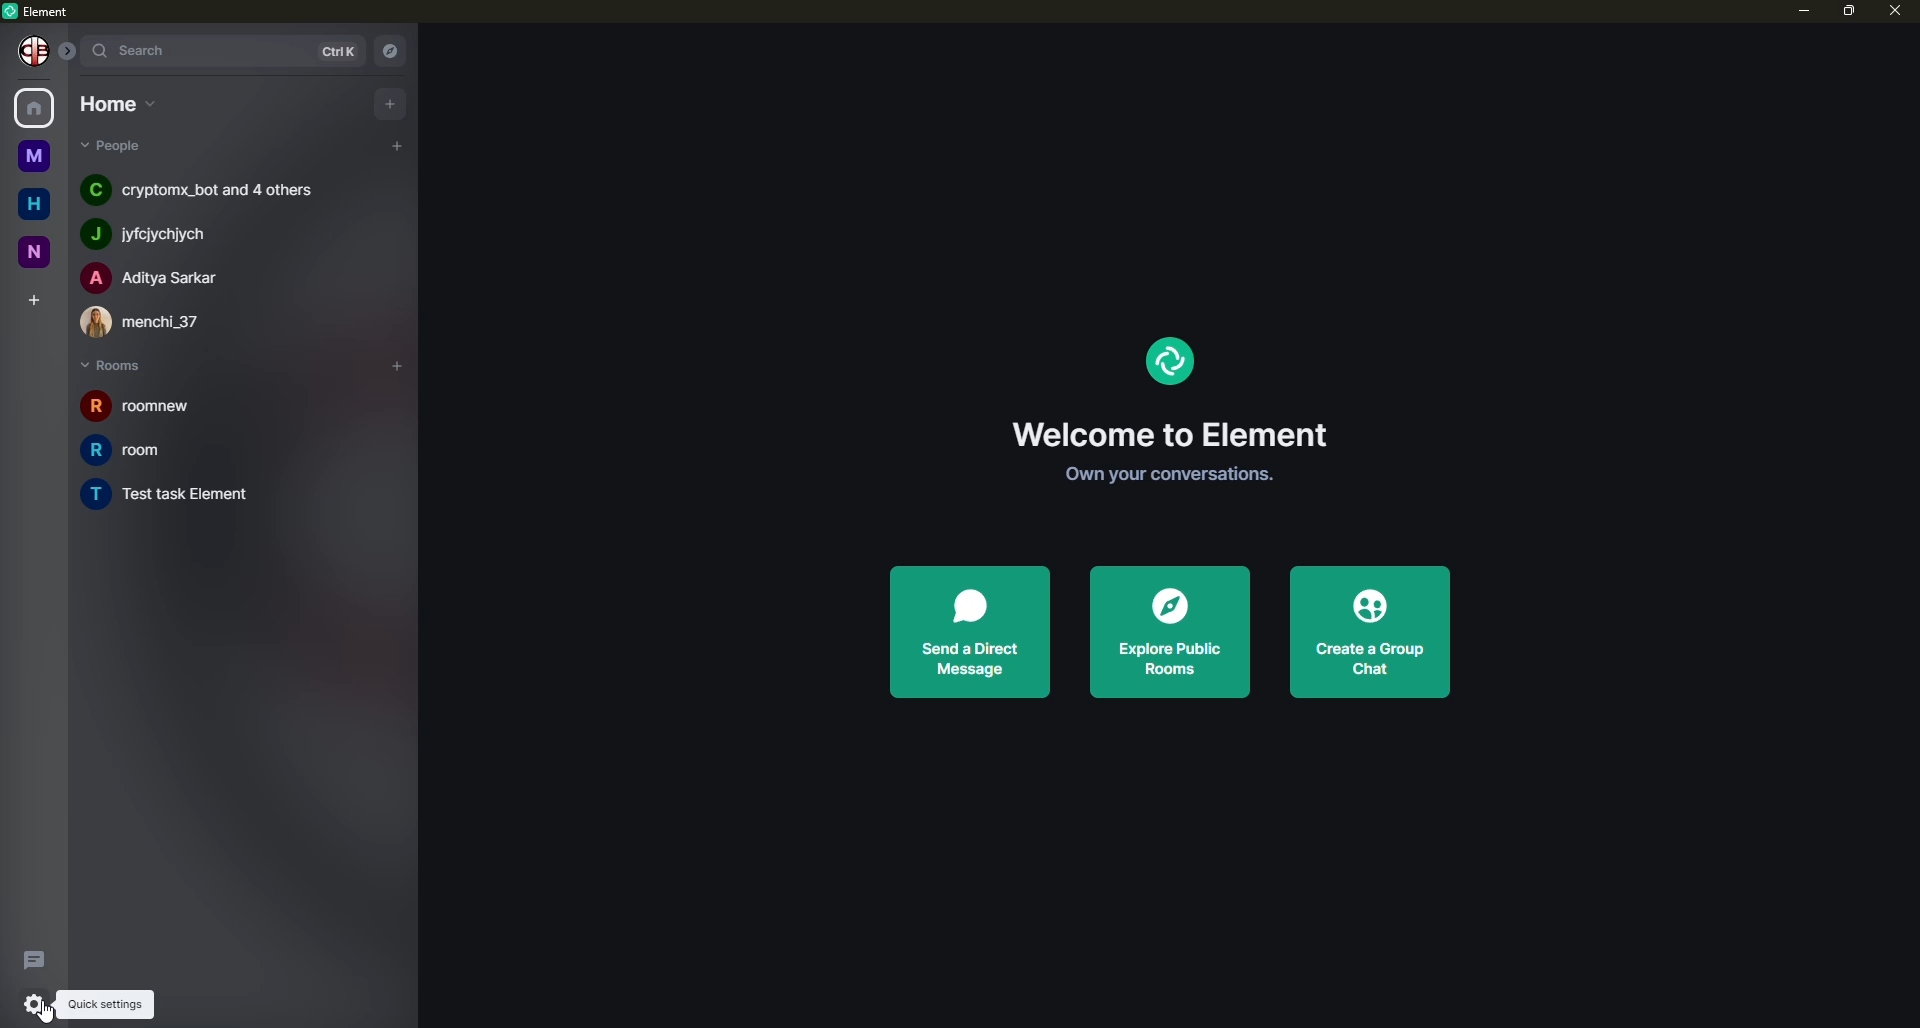  I want to click on room, so click(132, 407).